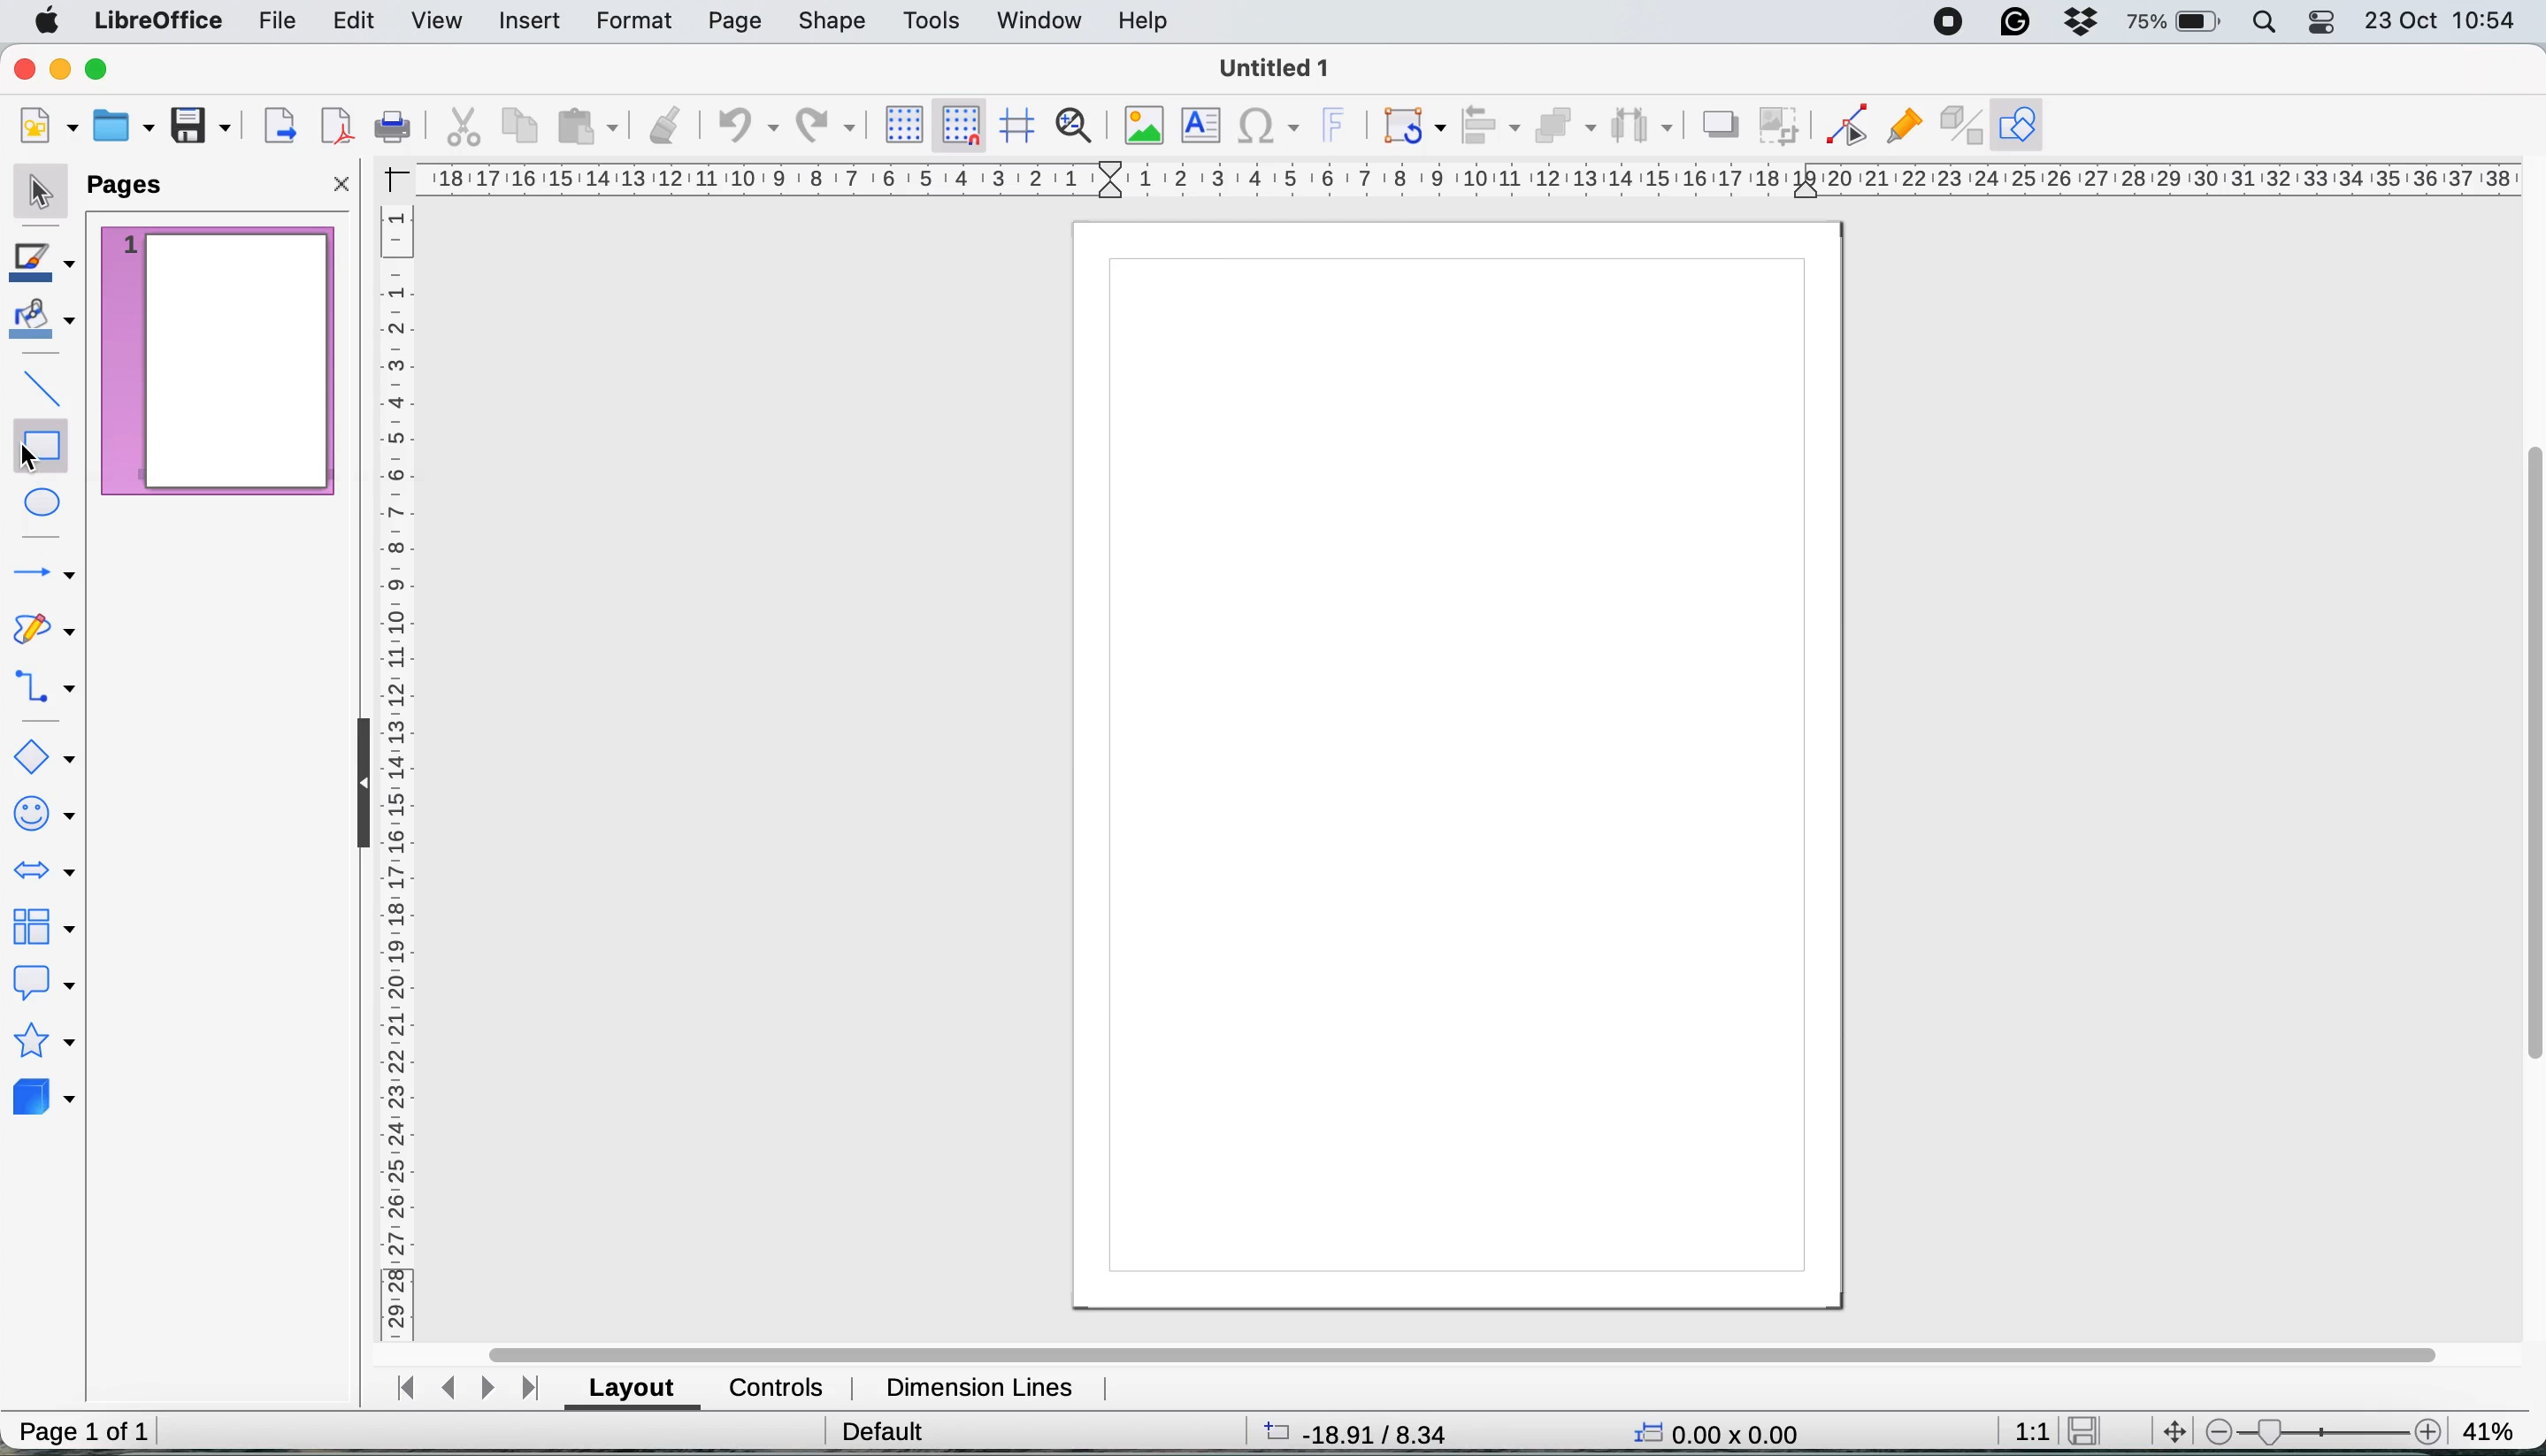 The width and height of the screenshot is (2546, 1456). Describe the element at coordinates (1780, 127) in the screenshot. I see `crop image` at that location.